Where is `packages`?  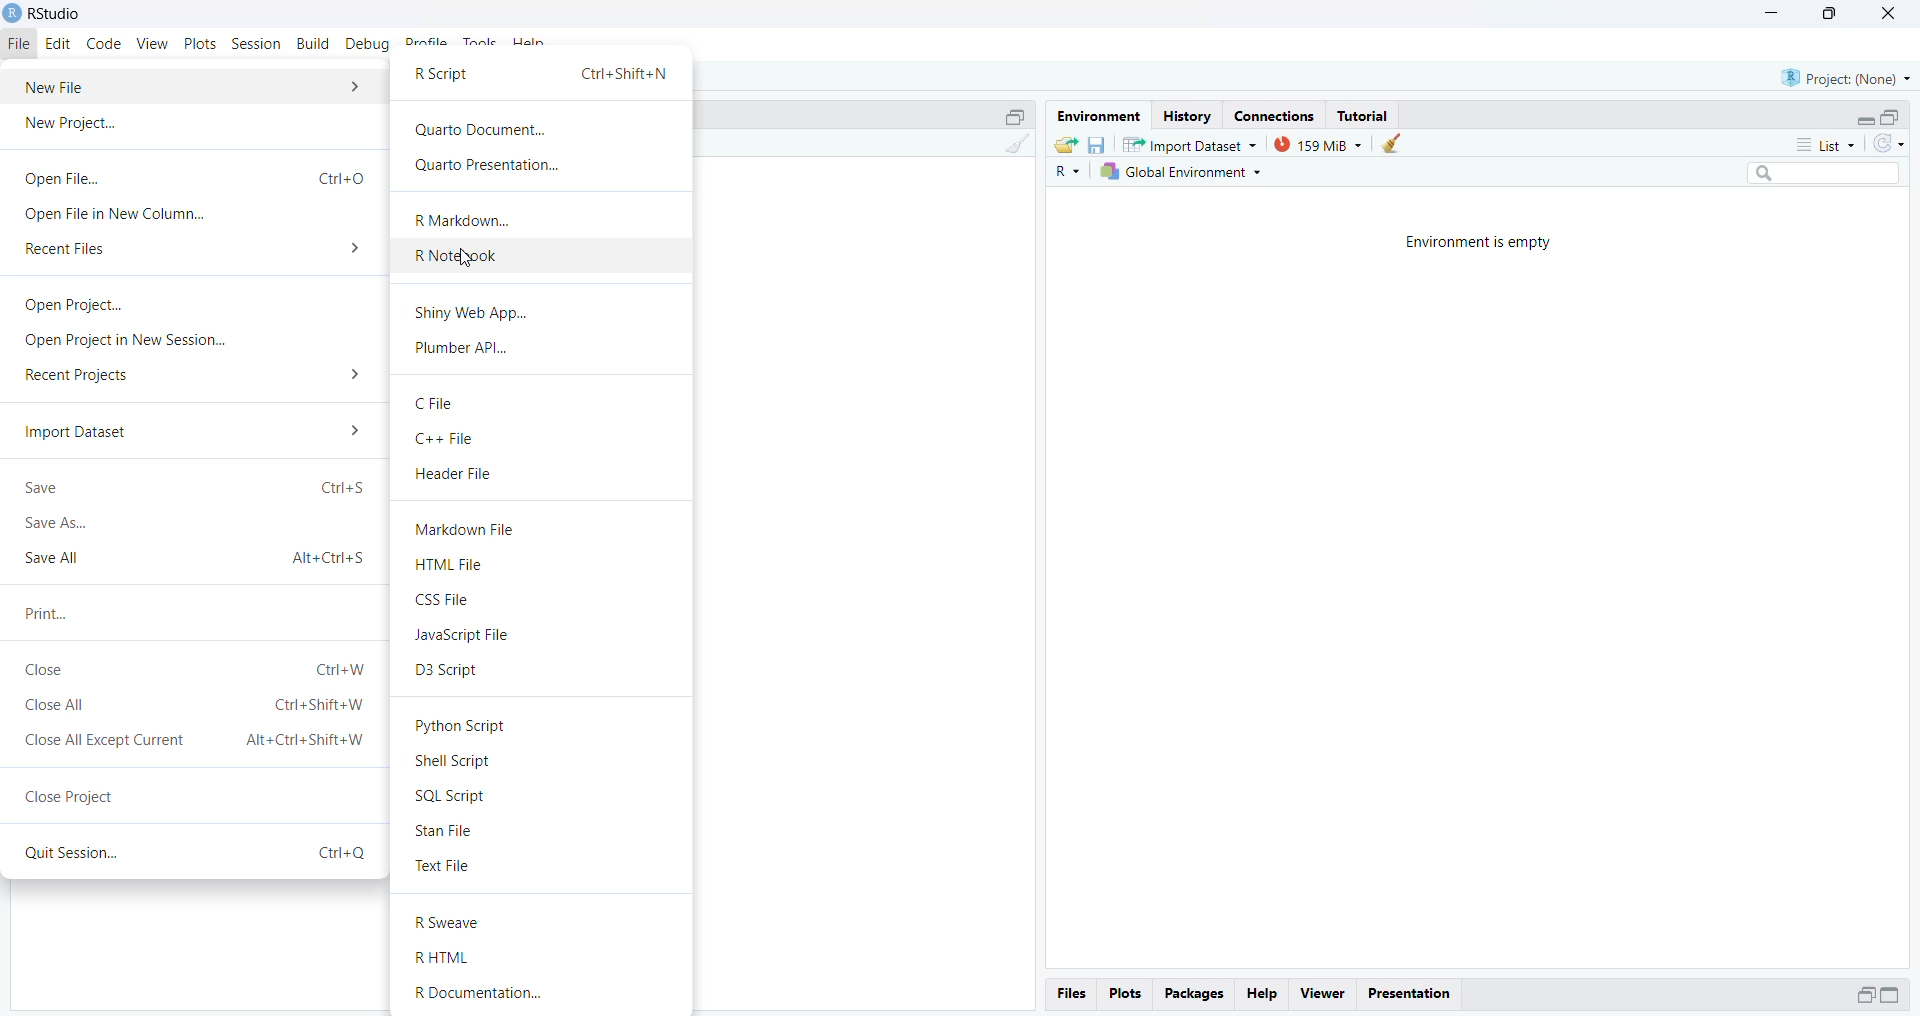 packages is located at coordinates (1195, 993).